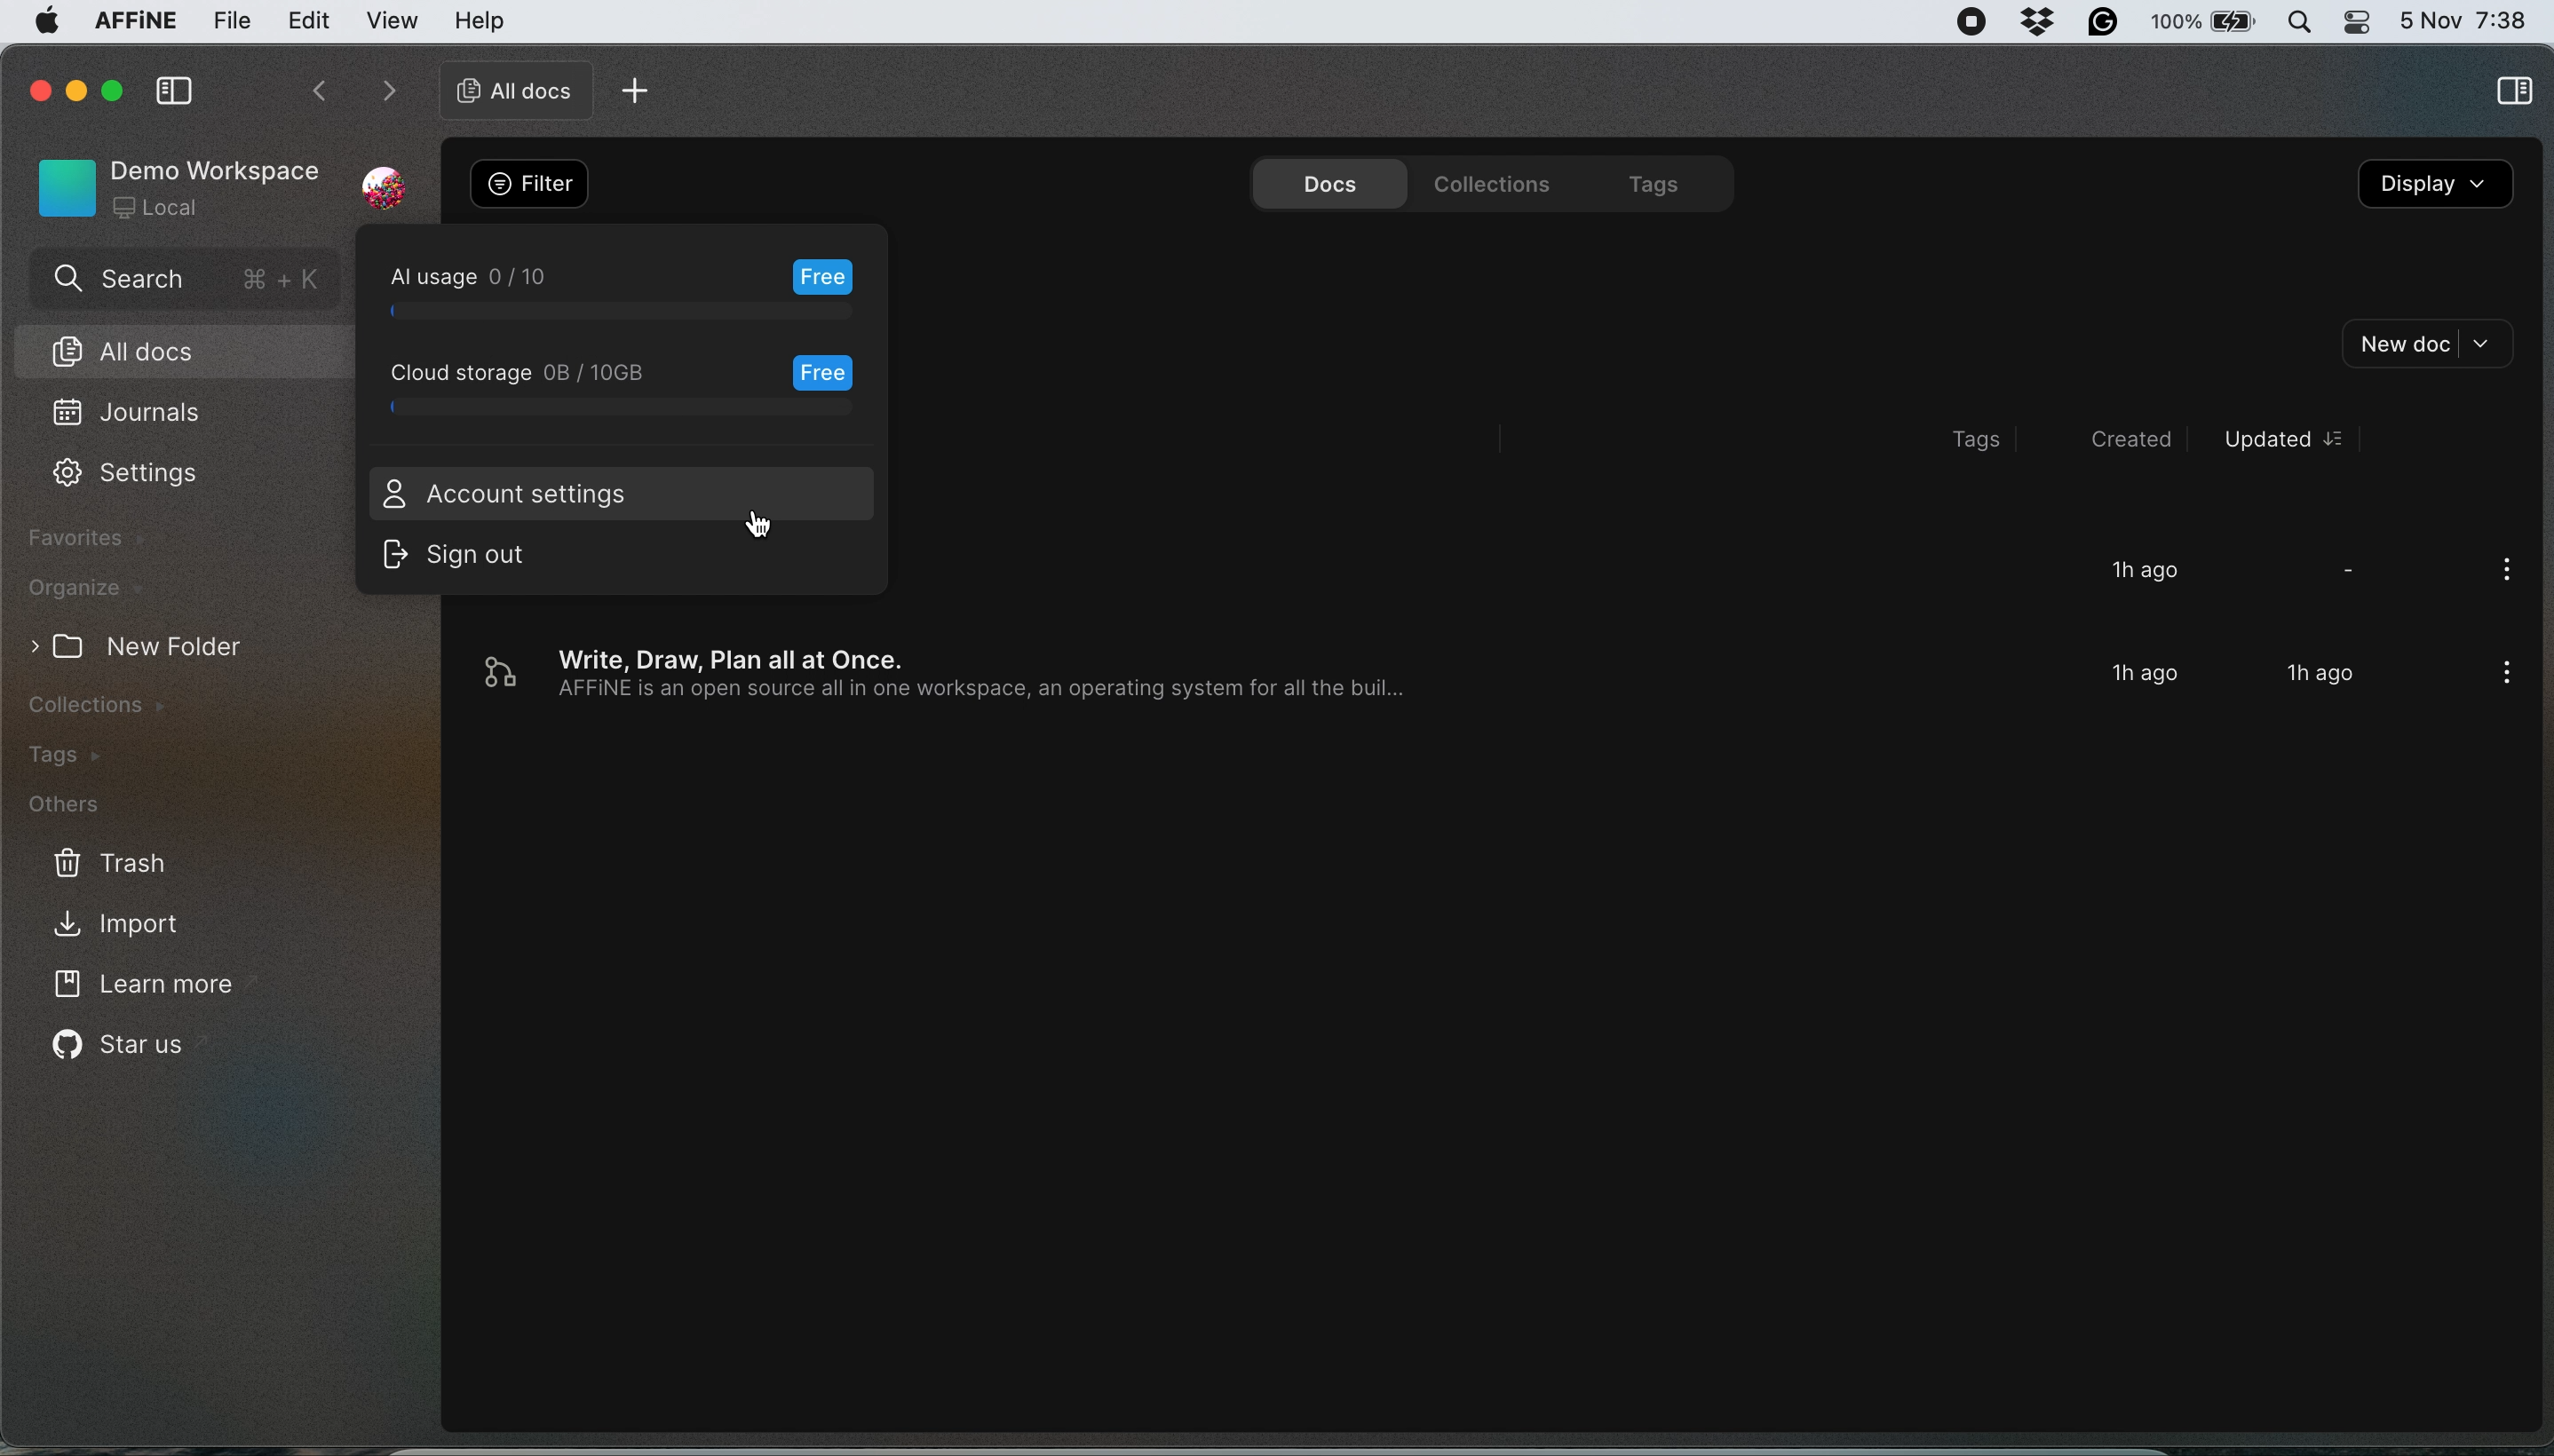  What do you see at coordinates (92, 538) in the screenshot?
I see `favourites` at bounding box center [92, 538].